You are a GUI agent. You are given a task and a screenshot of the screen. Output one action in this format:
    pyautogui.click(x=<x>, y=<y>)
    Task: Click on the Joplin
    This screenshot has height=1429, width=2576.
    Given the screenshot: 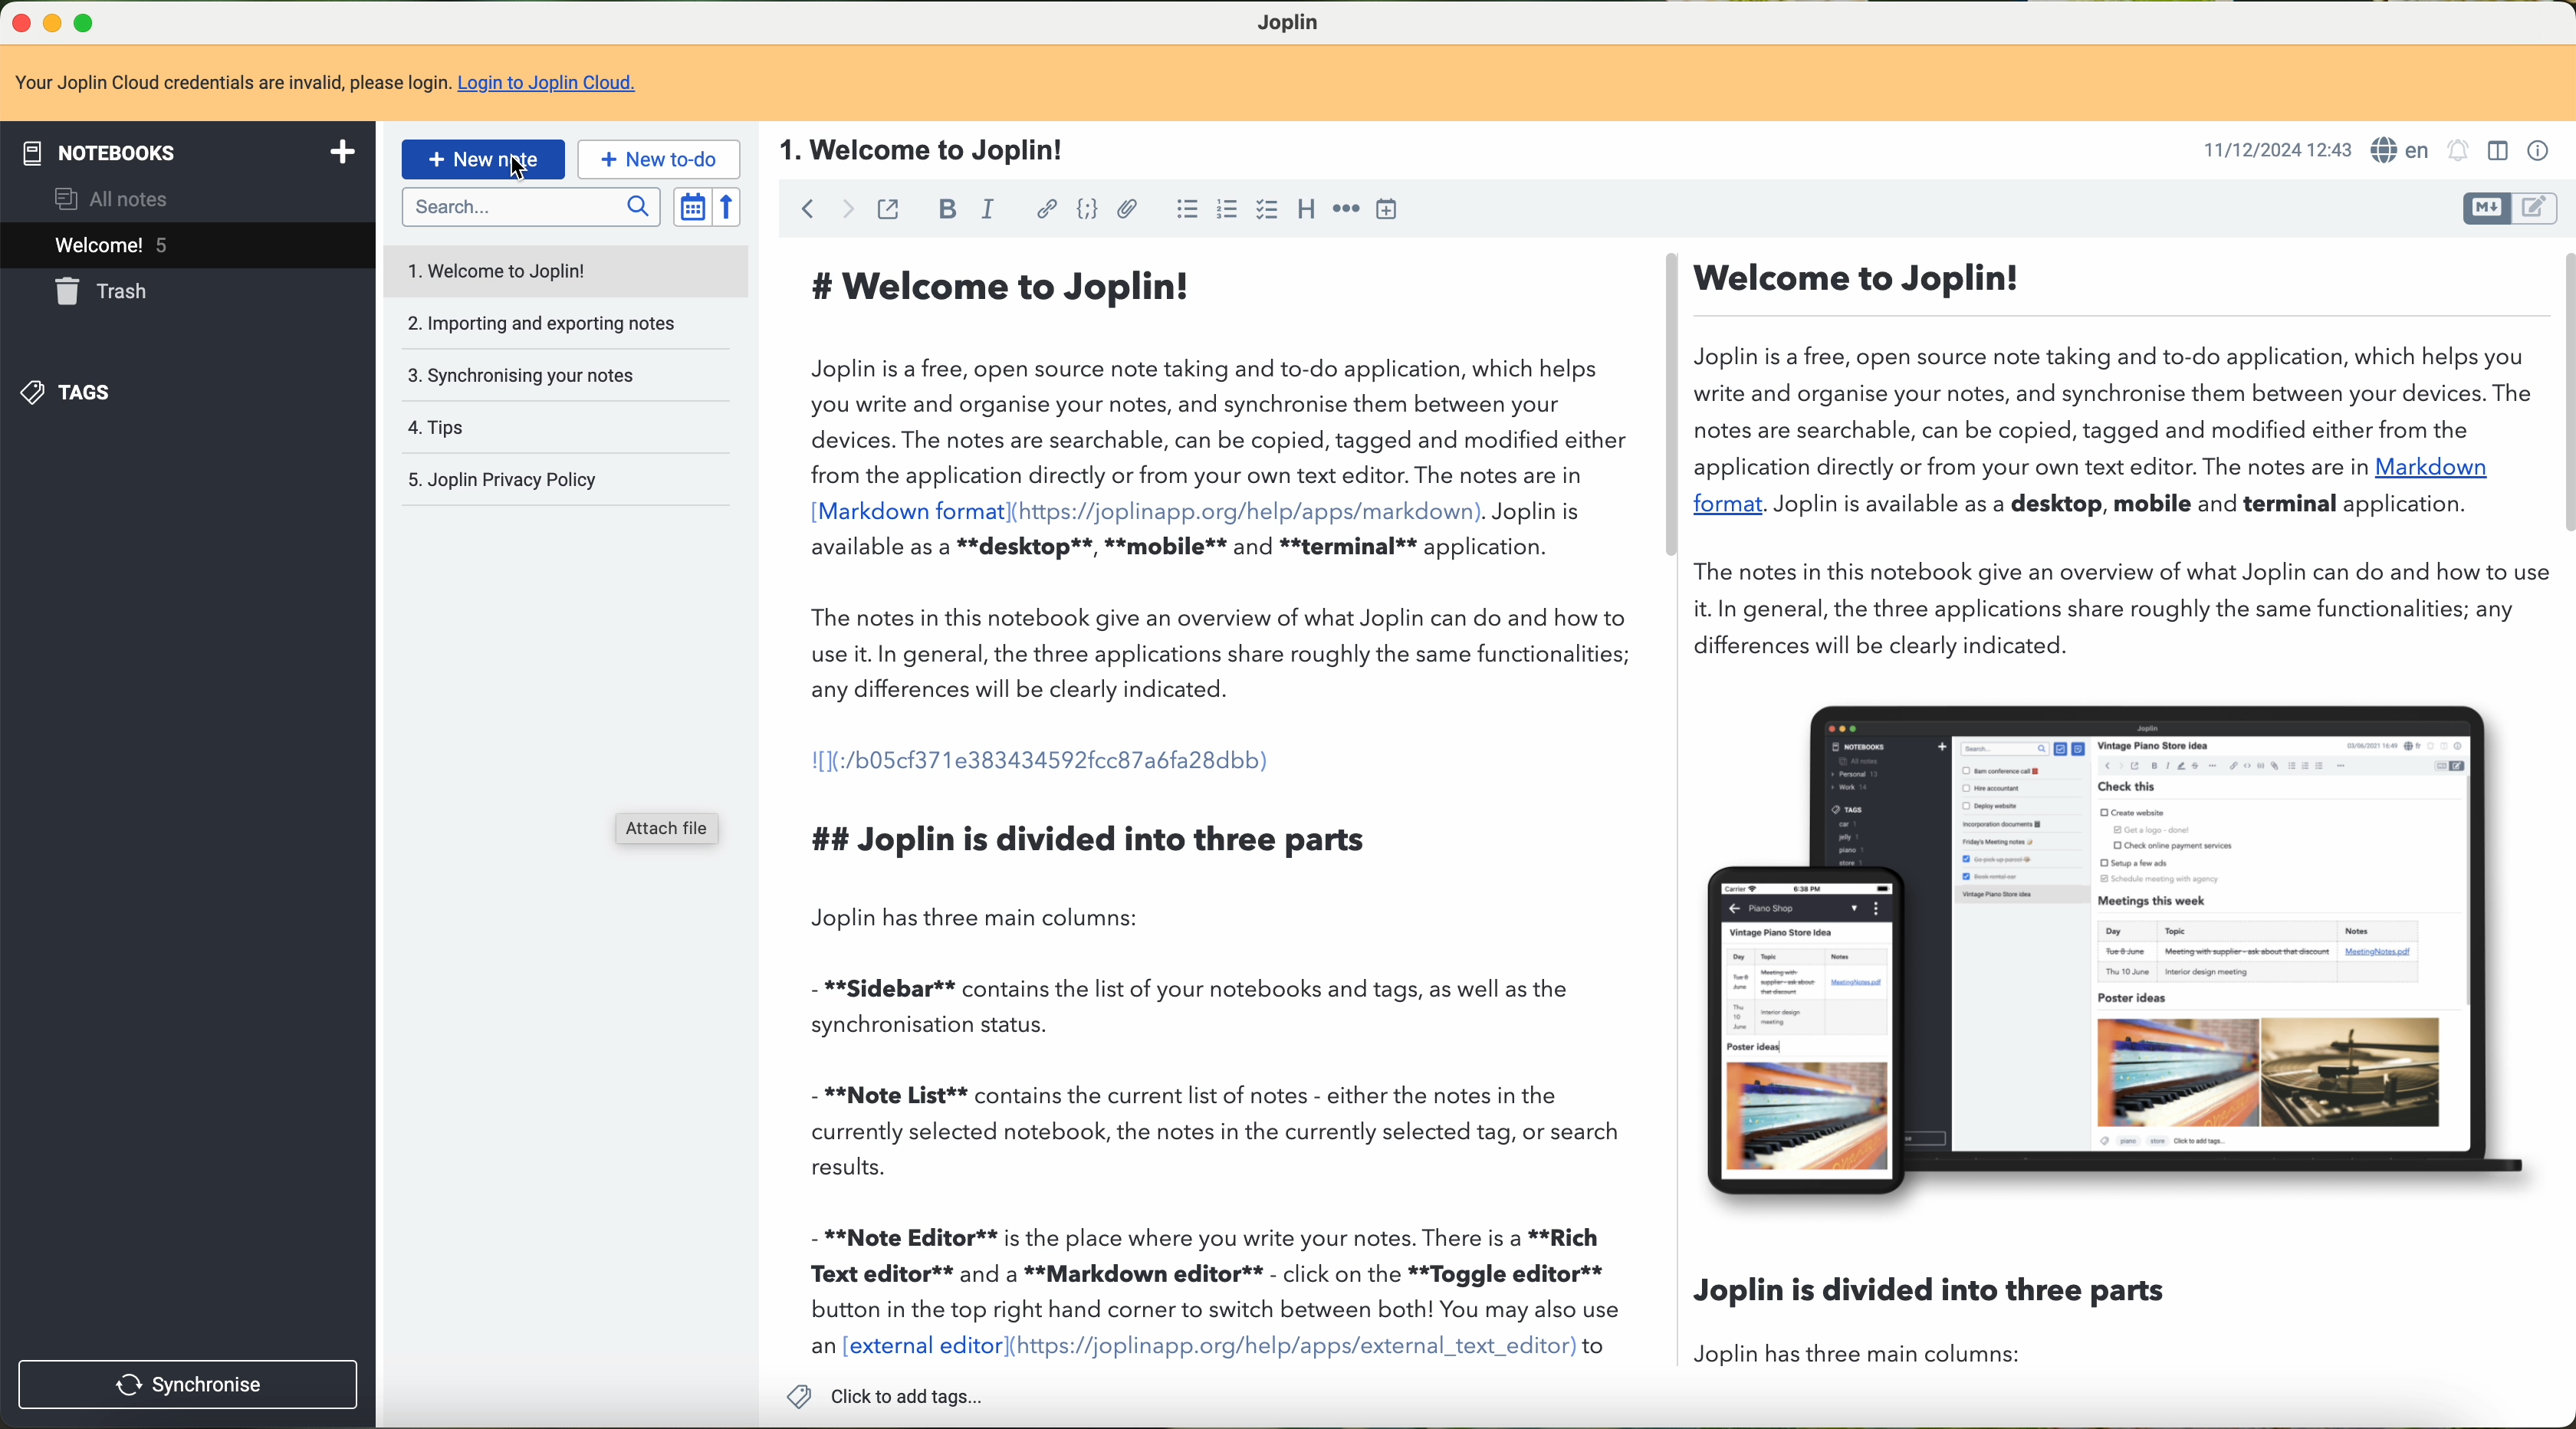 What is the action you would take?
    pyautogui.click(x=1299, y=24)
    